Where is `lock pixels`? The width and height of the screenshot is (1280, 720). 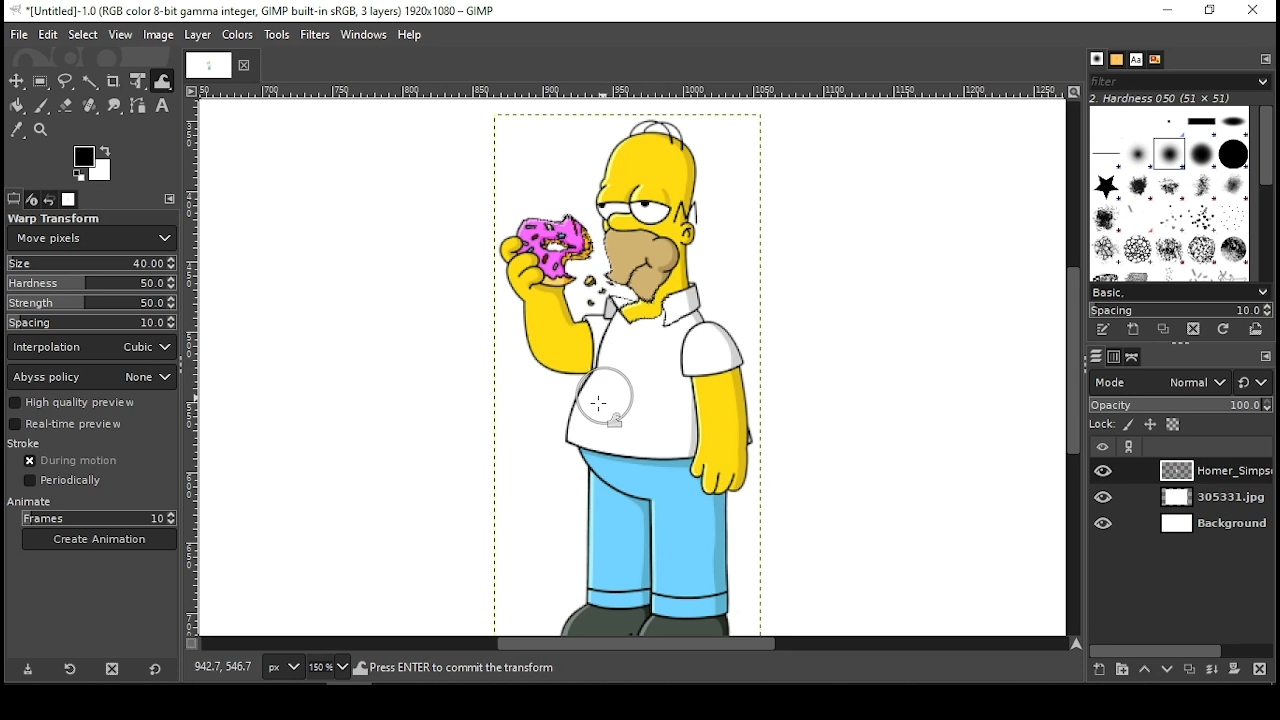 lock pixels is located at coordinates (1129, 425).